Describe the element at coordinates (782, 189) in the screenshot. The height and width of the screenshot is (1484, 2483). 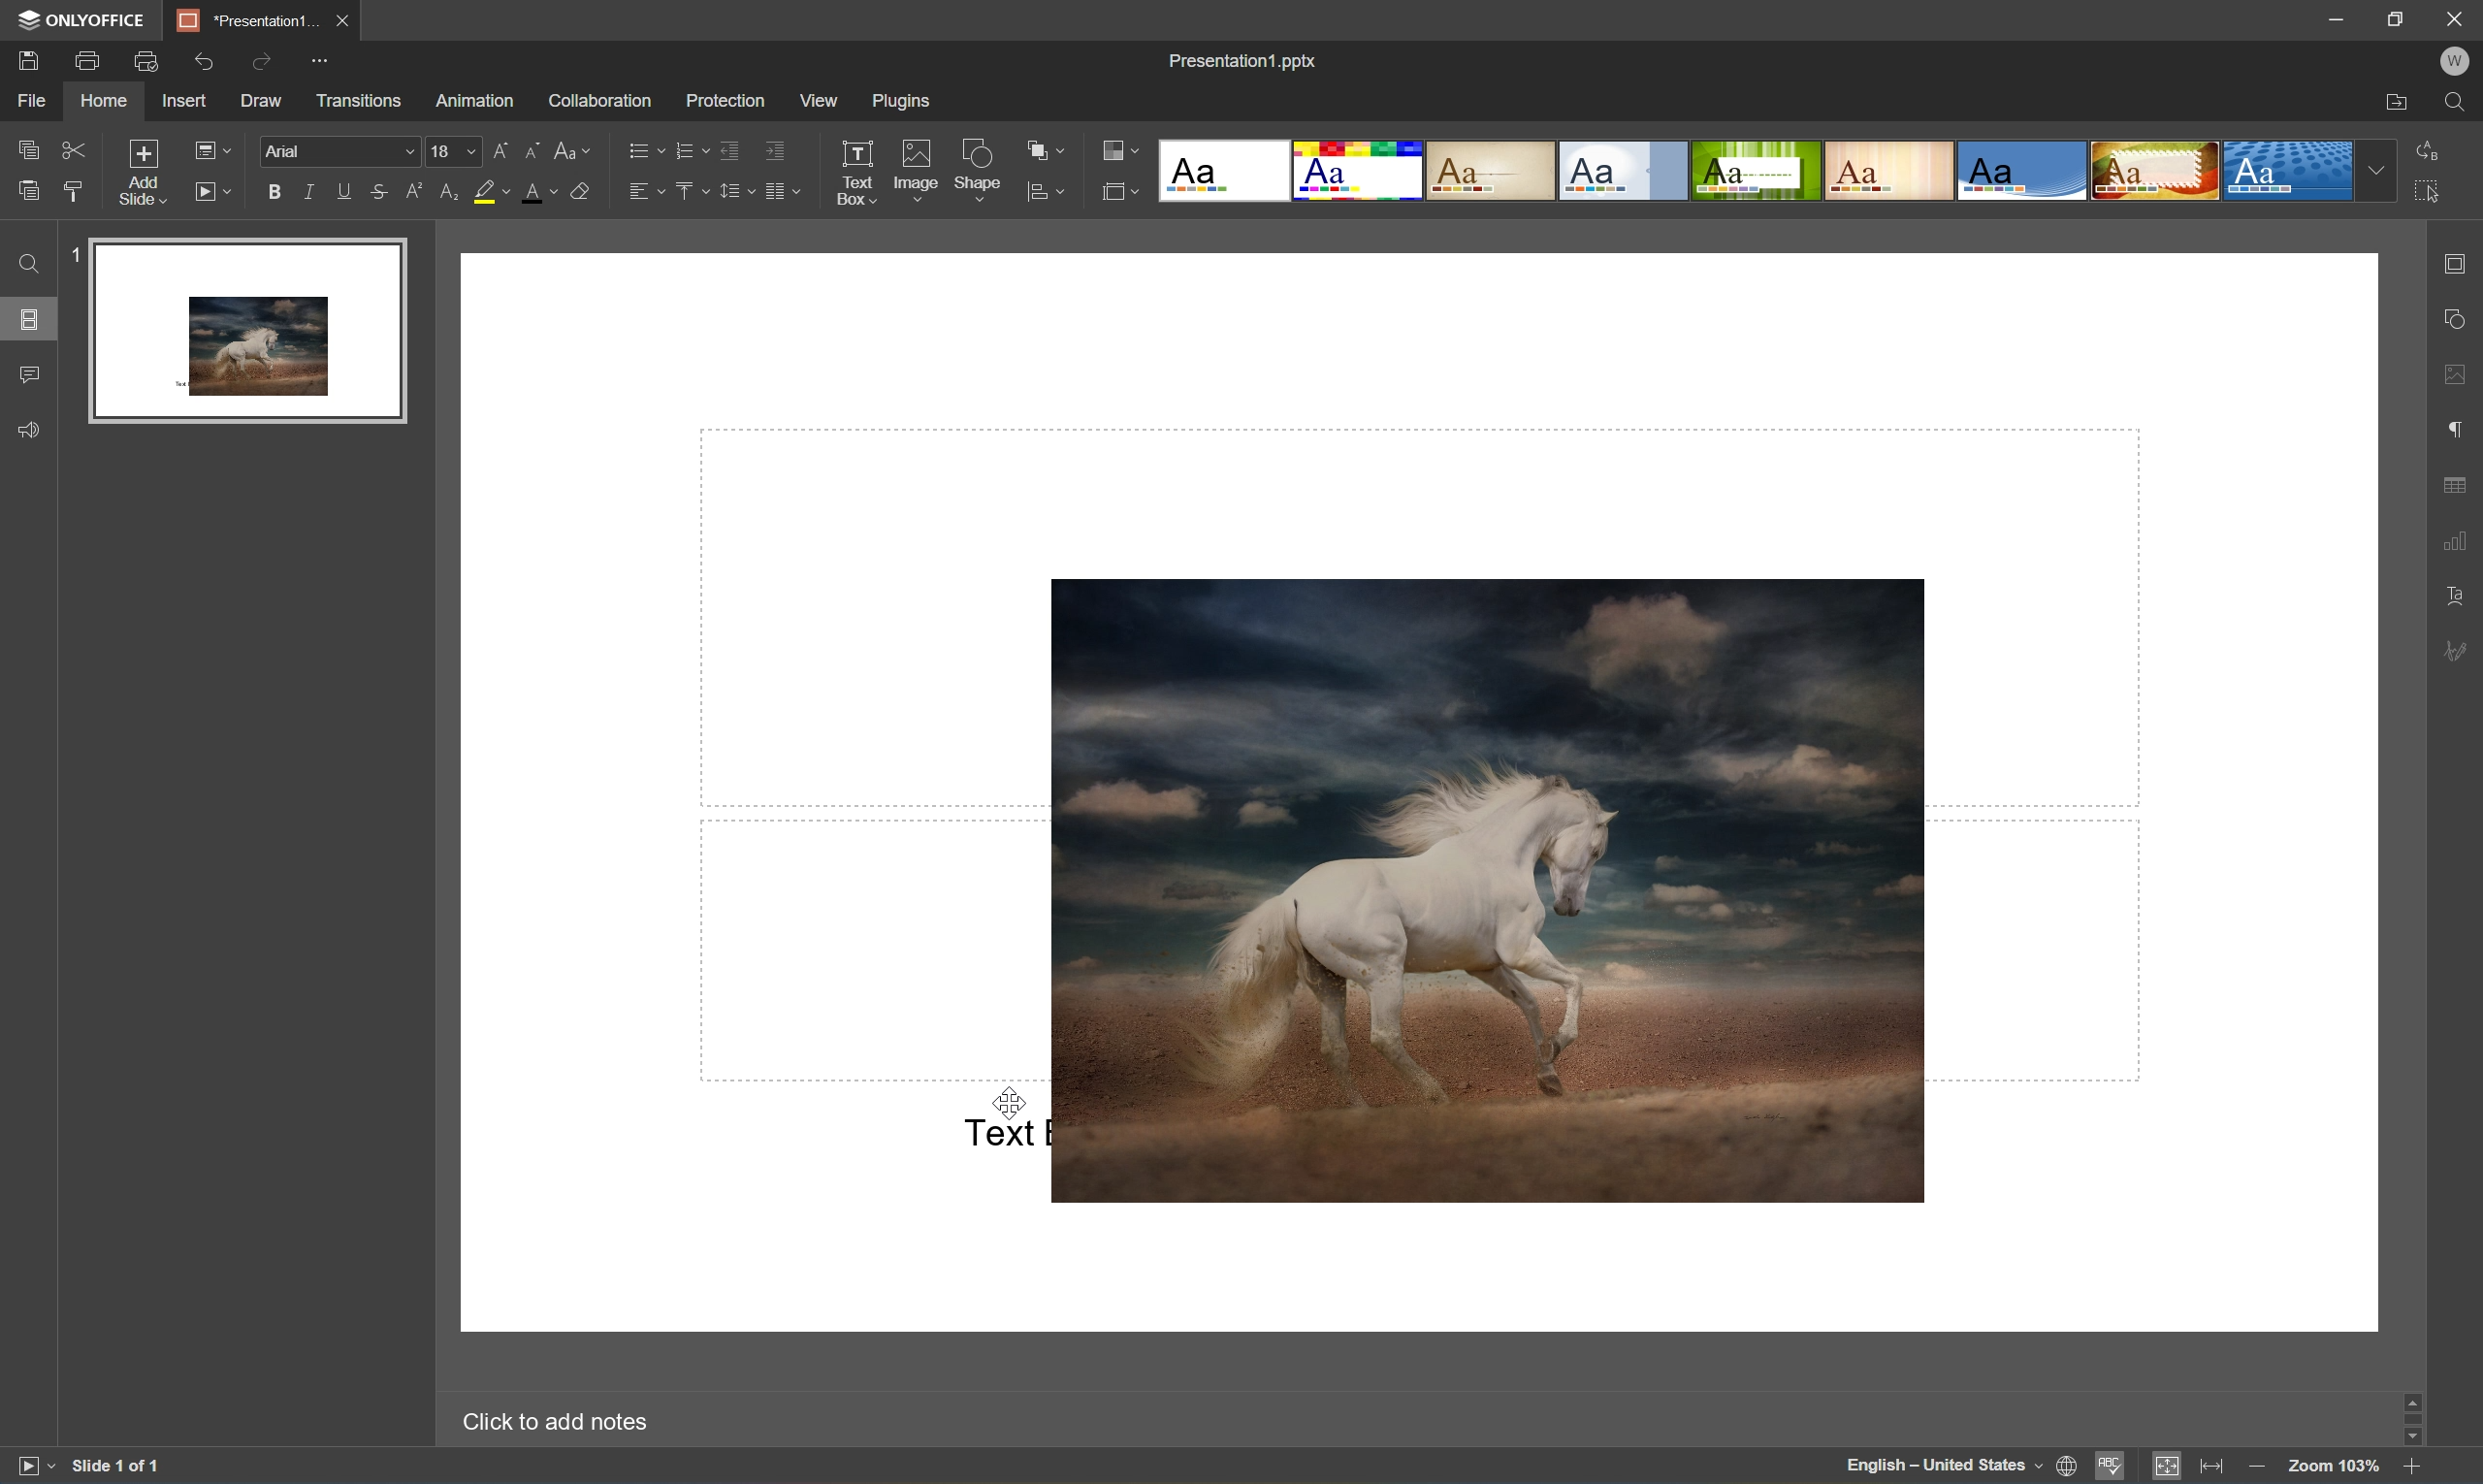
I see `Insert columns` at that location.